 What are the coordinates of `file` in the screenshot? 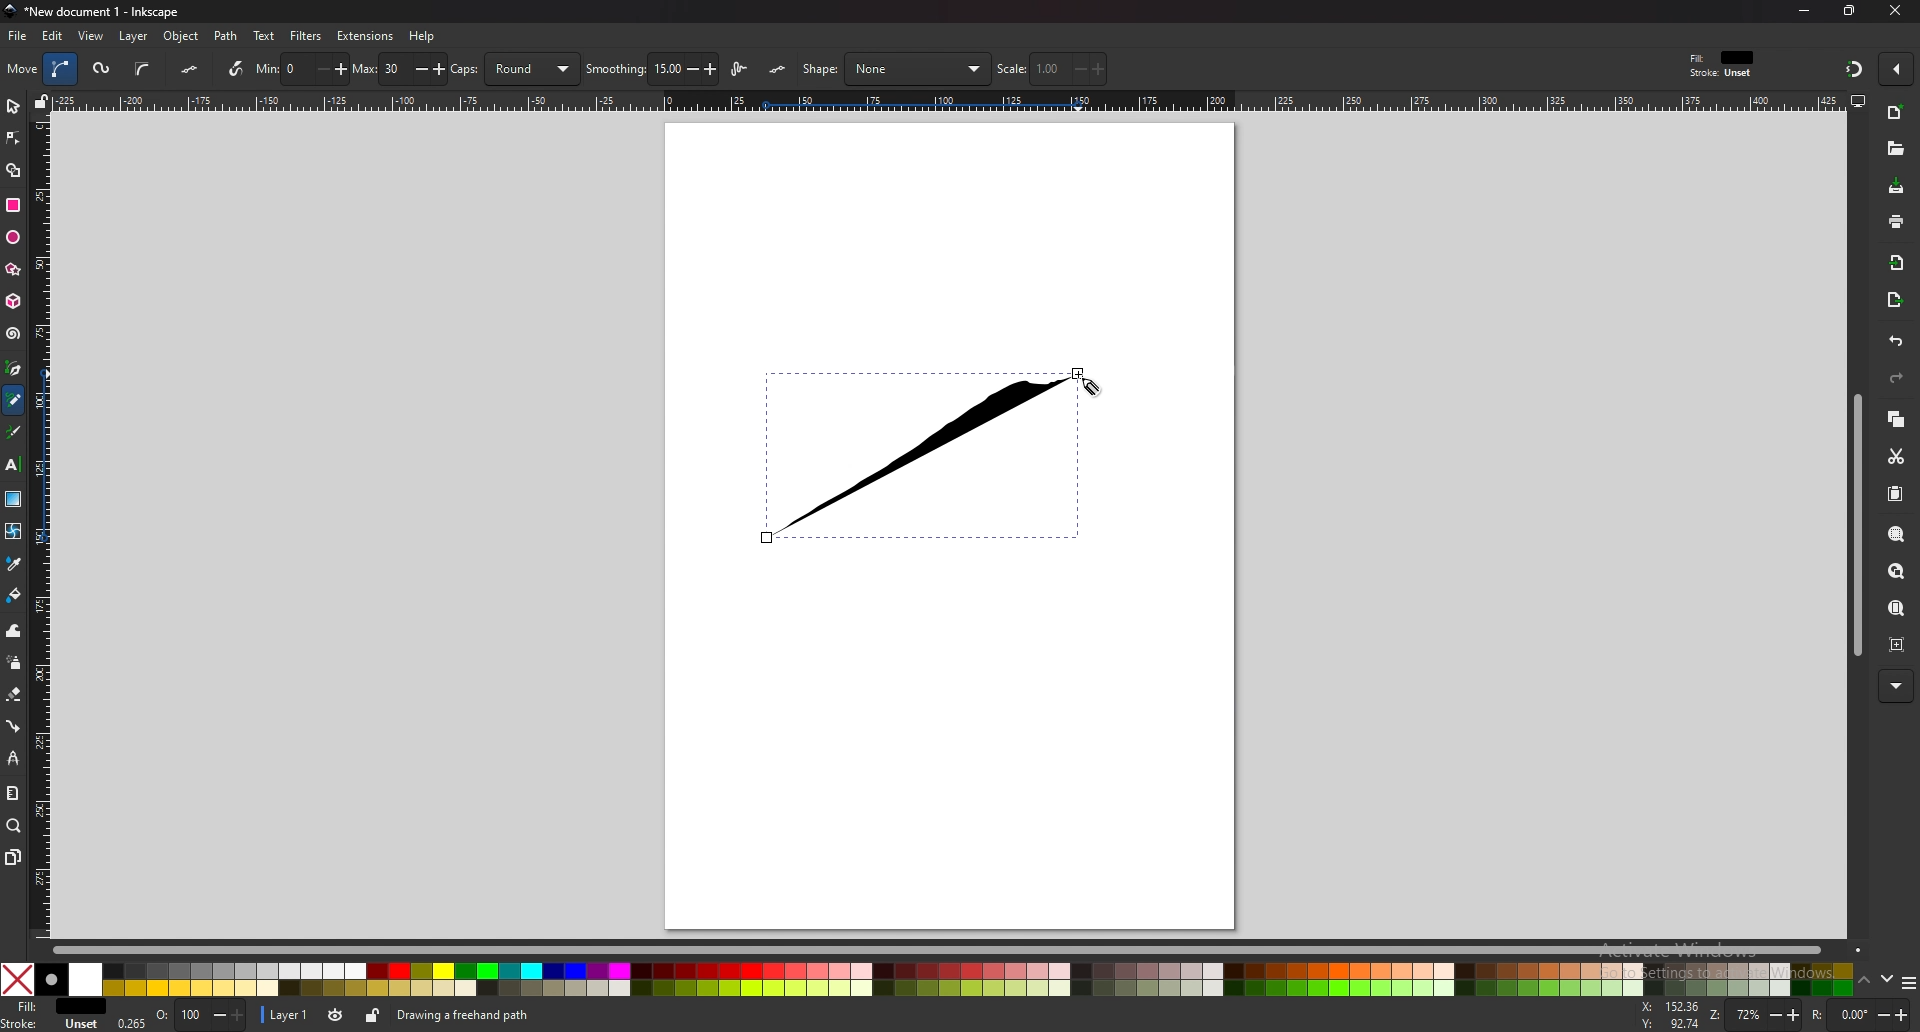 It's located at (20, 36).